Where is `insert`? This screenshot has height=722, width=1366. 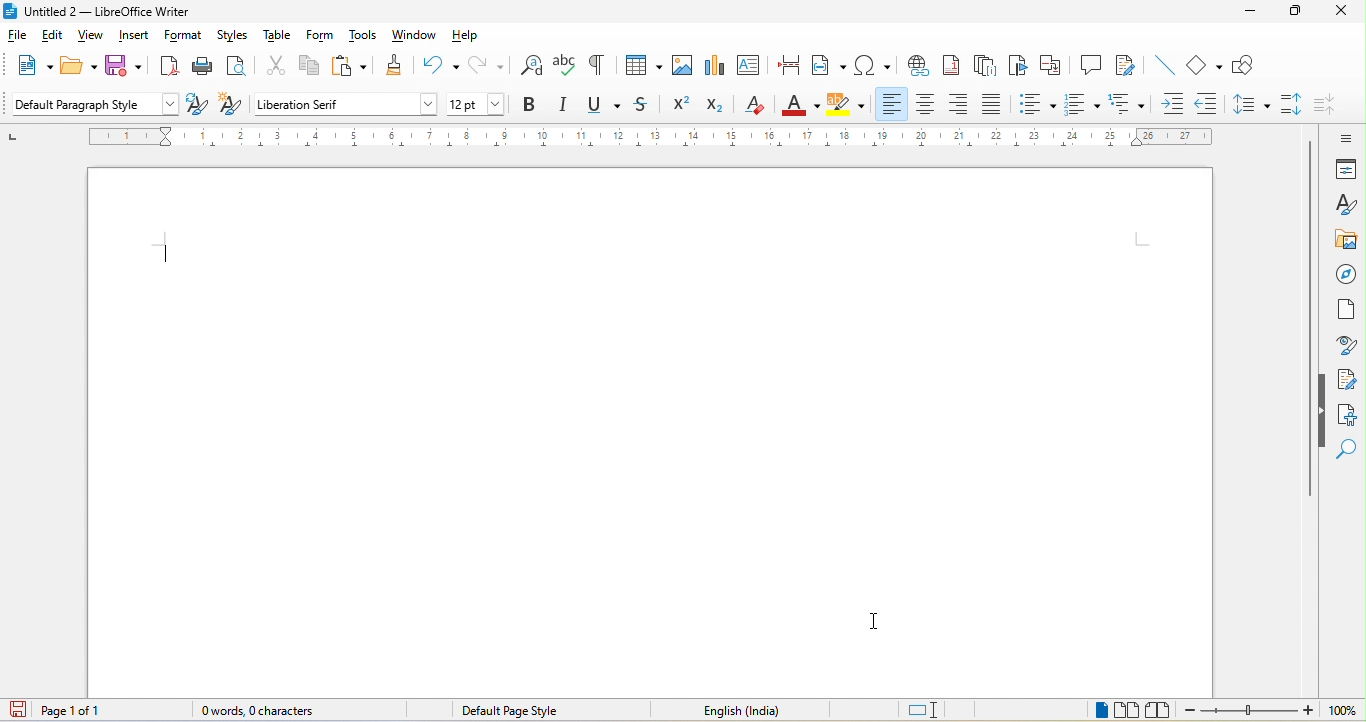
insert is located at coordinates (133, 38).